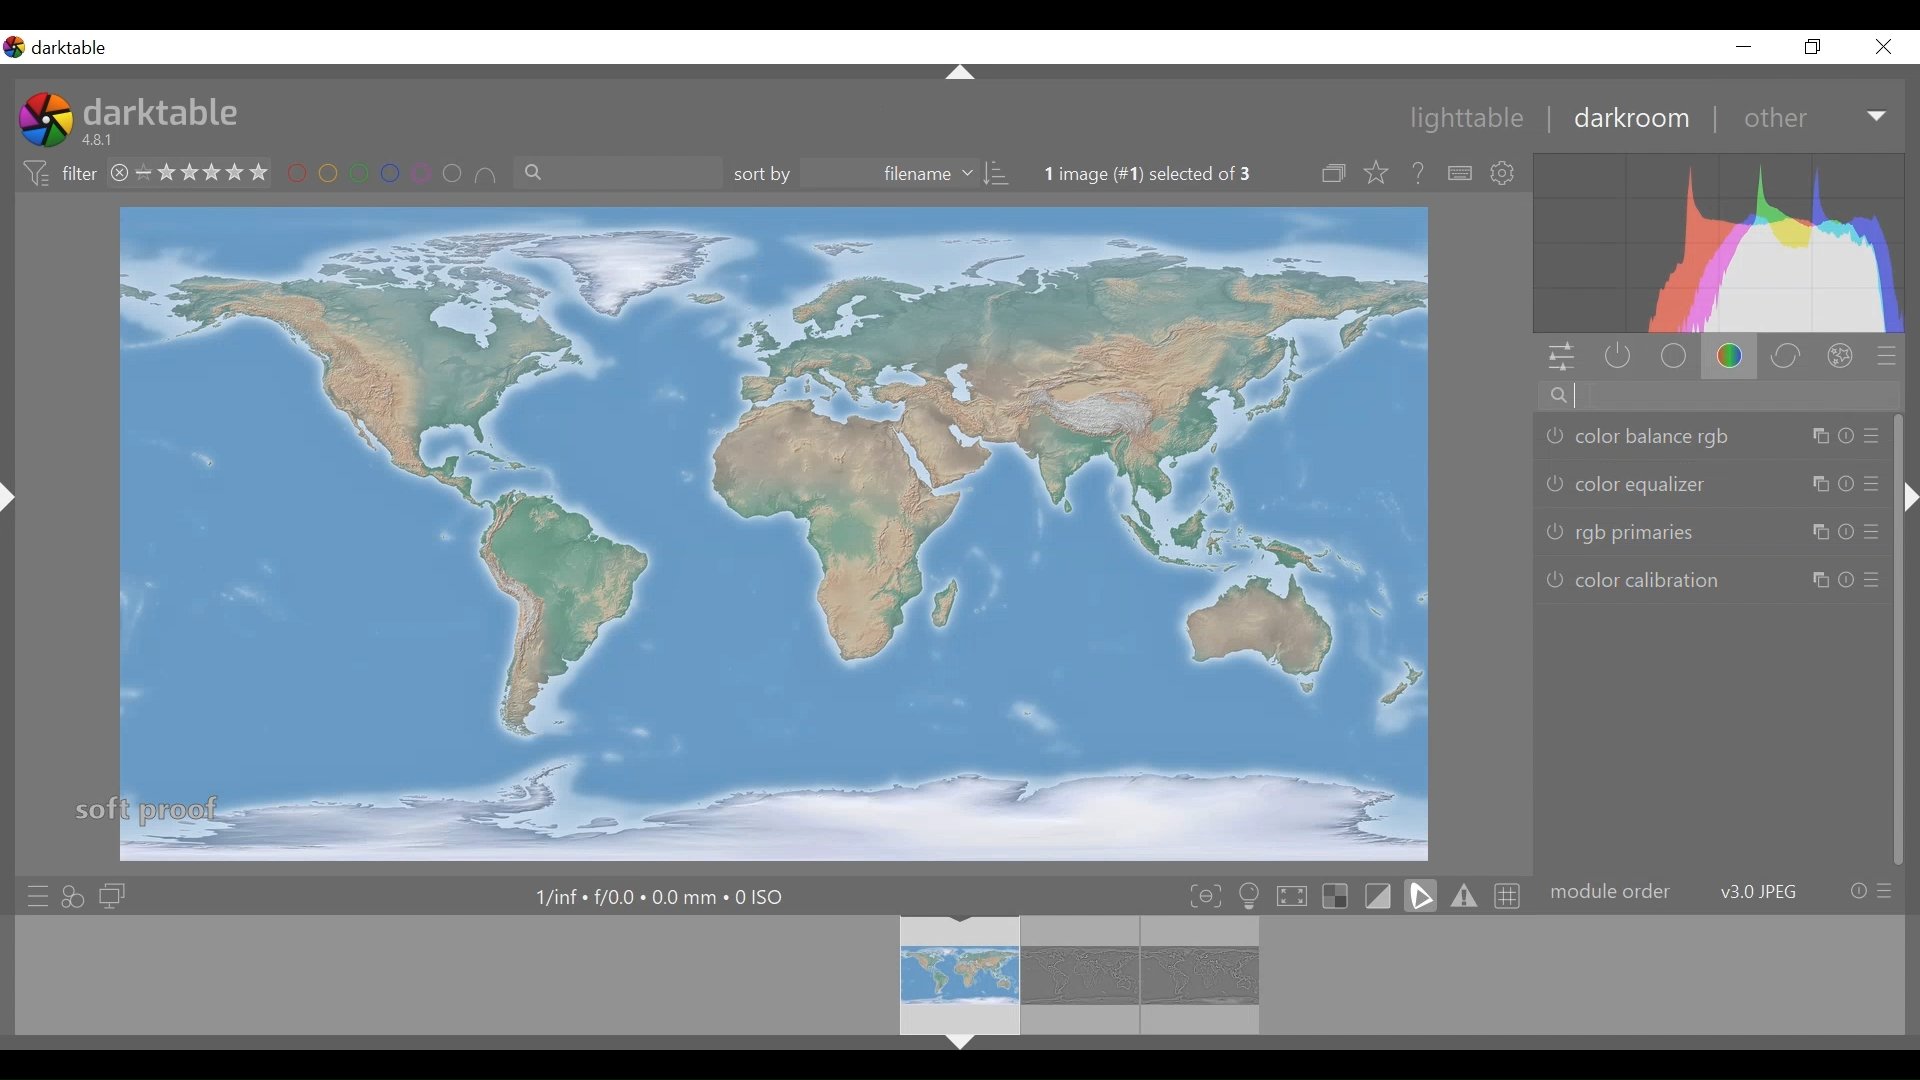  What do you see at coordinates (44, 122) in the screenshot?
I see `Darktable Desktop Icon` at bounding box center [44, 122].